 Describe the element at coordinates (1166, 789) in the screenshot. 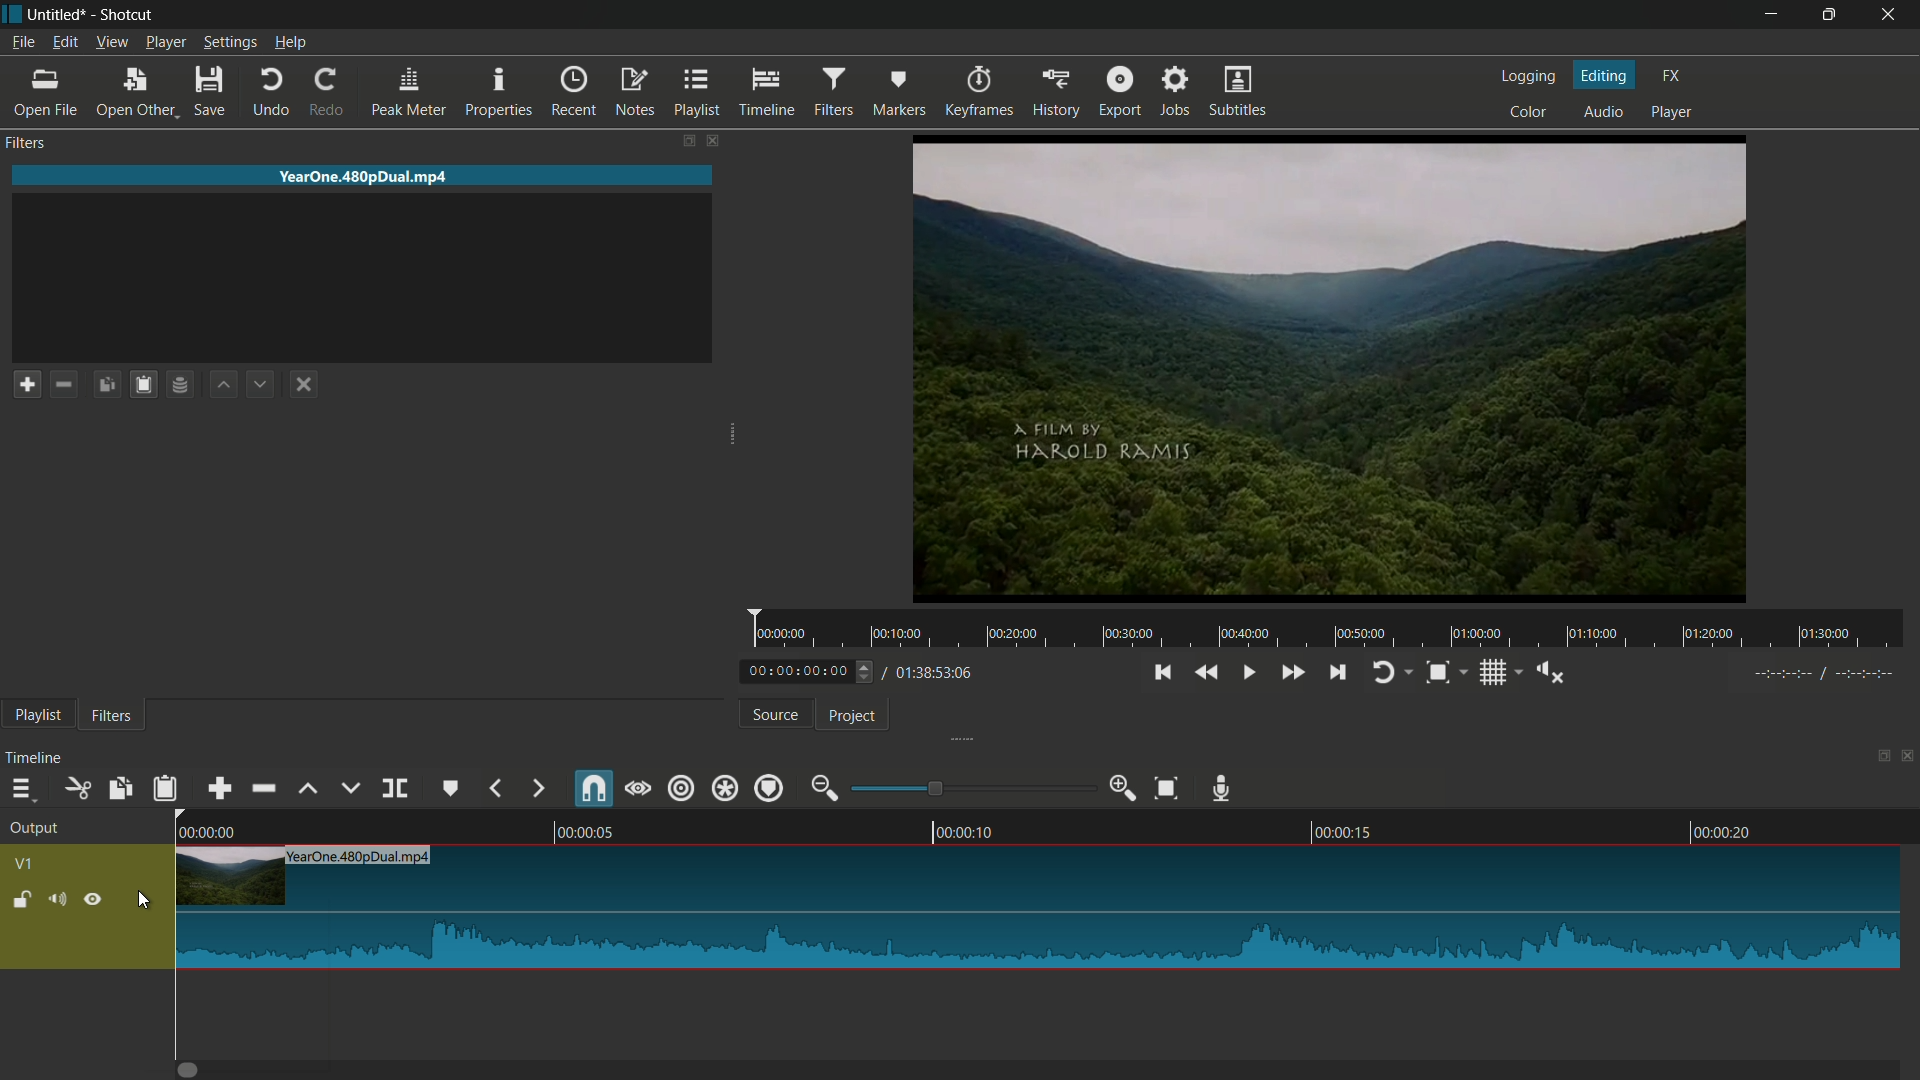

I see `zoom timeline to fit` at that location.